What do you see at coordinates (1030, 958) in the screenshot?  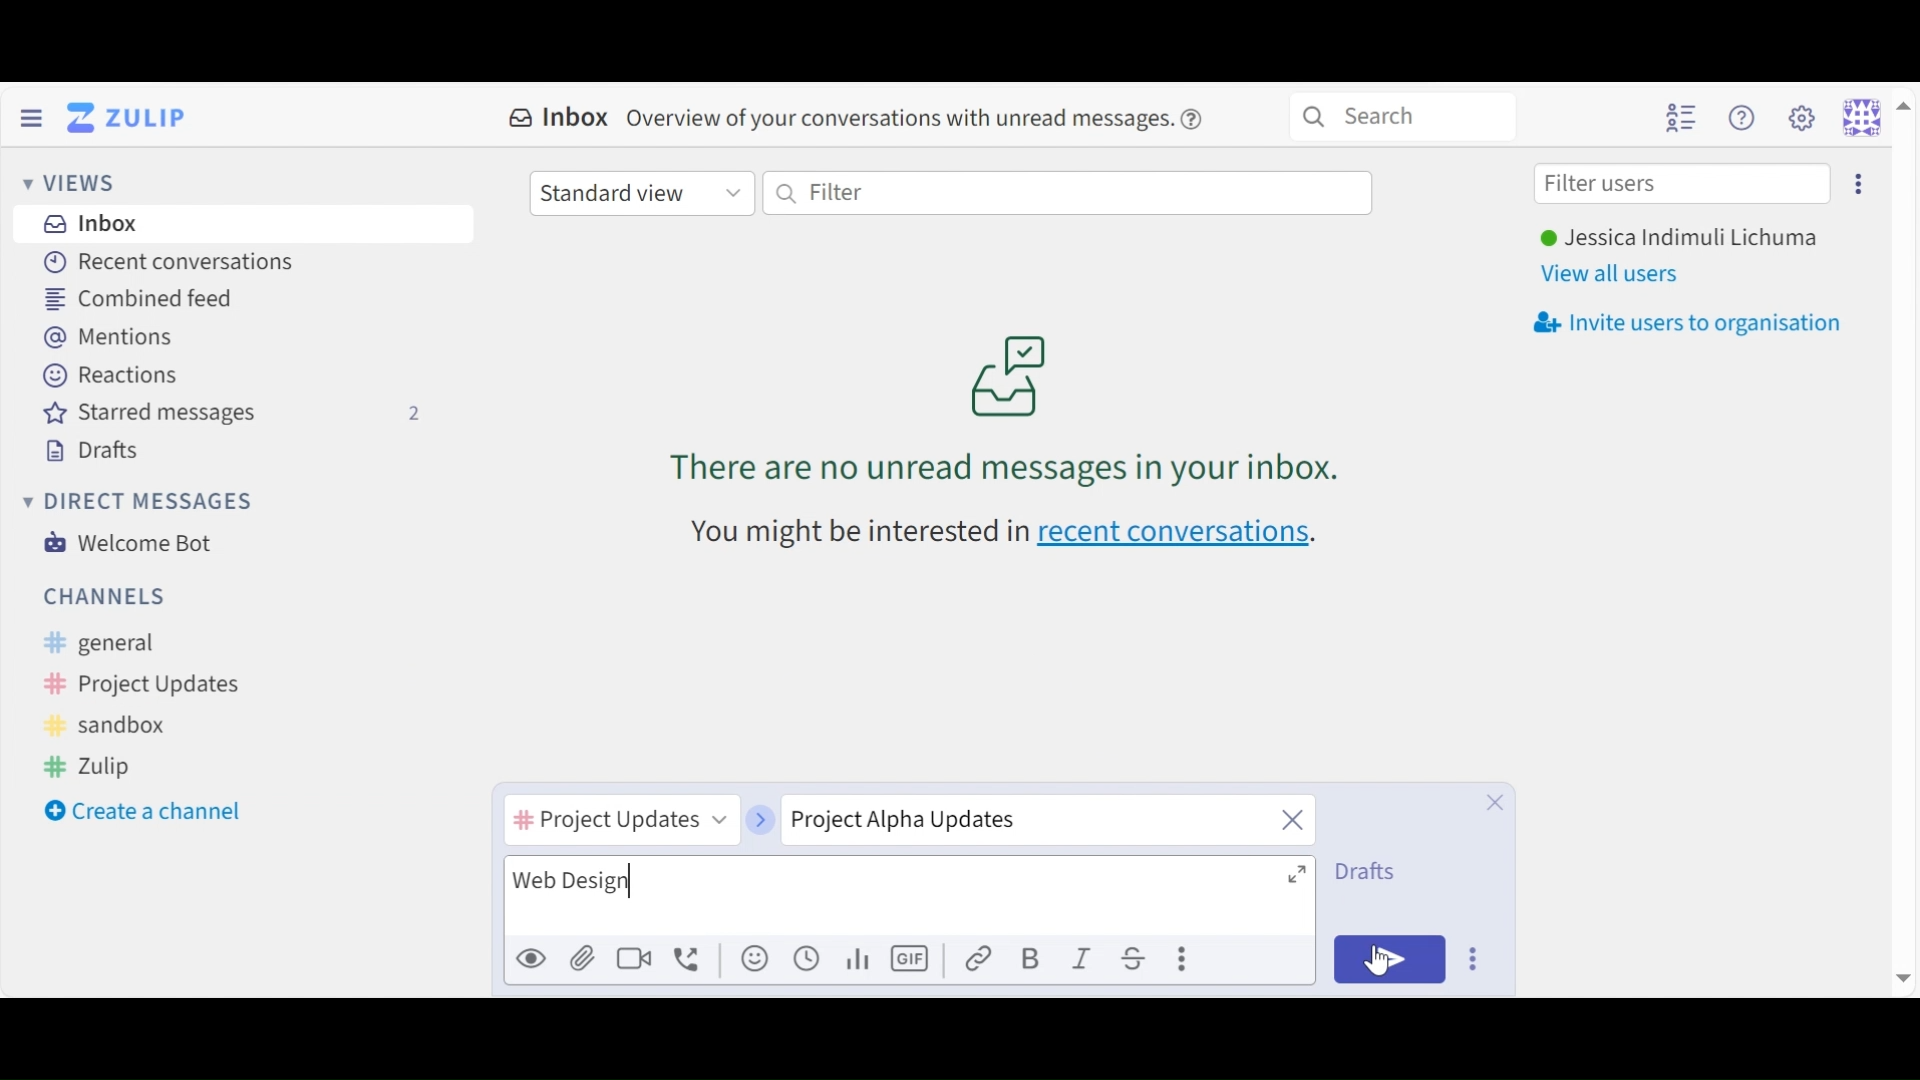 I see `Bold` at bounding box center [1030, 958].